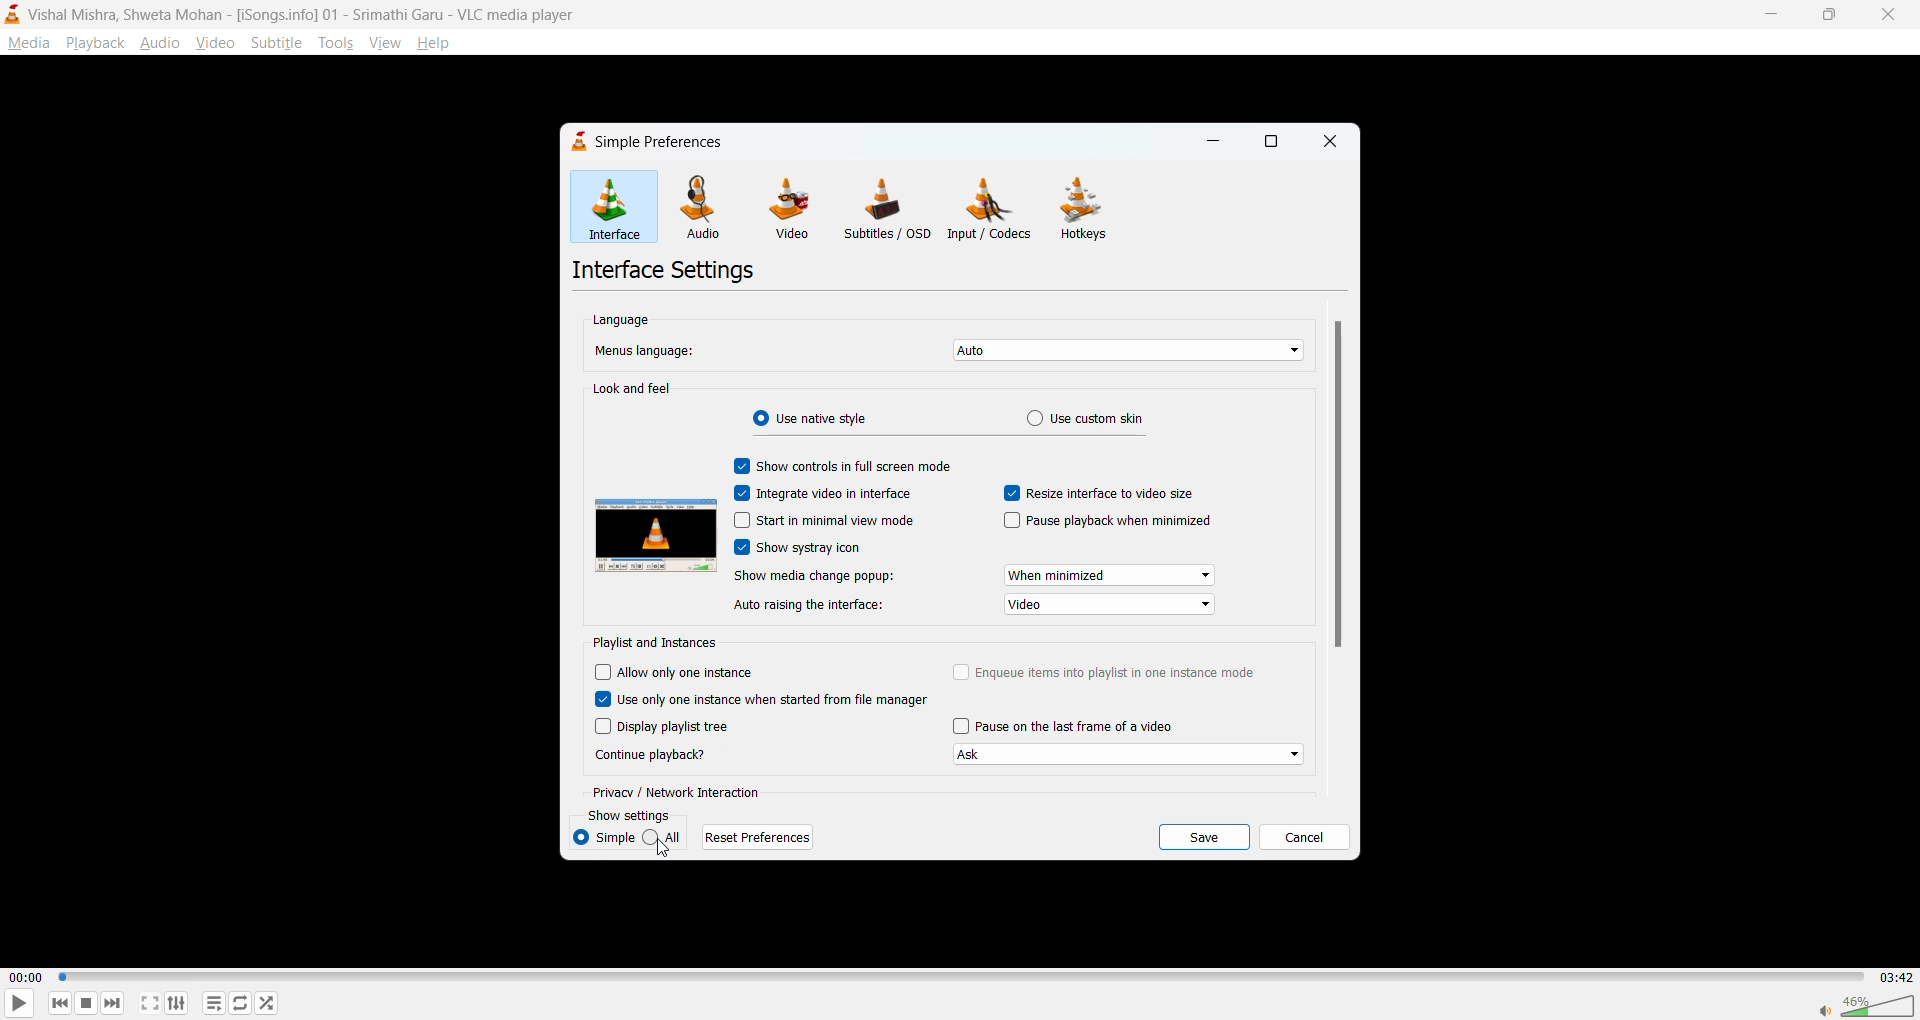  I want to click on auto raising the interface, so click(806, 607).